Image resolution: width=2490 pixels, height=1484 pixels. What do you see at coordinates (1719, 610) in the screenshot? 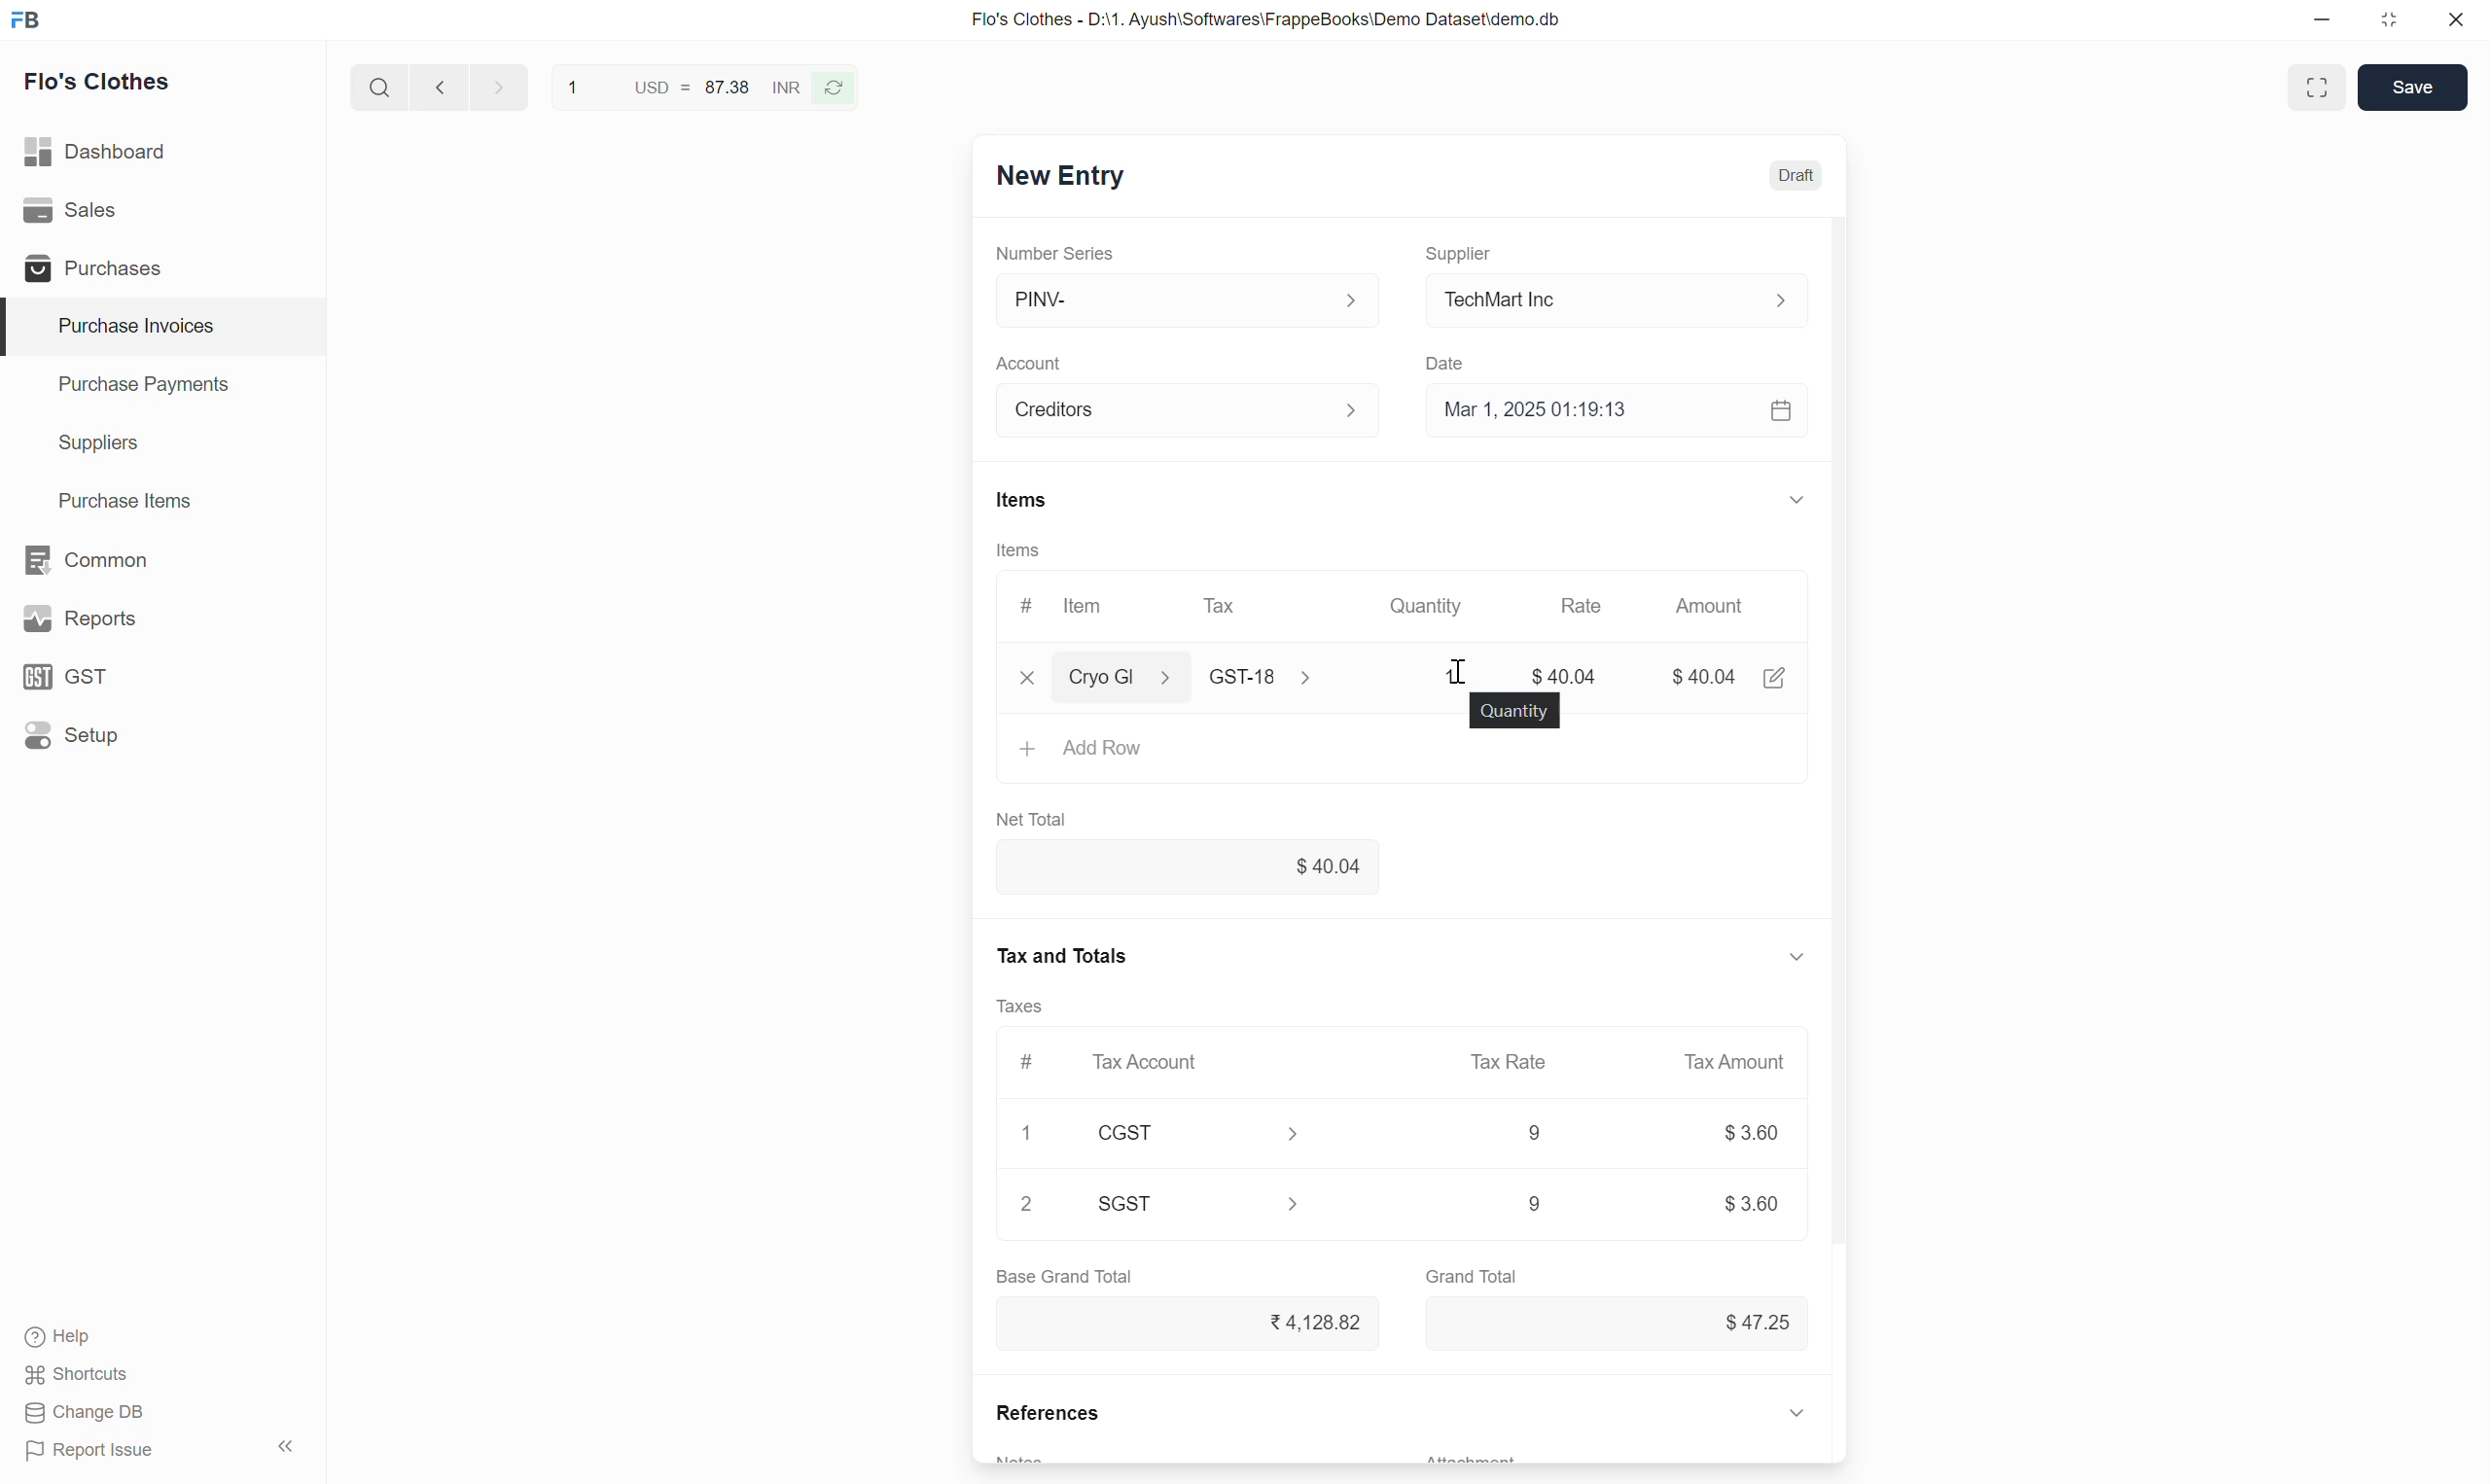
I see `Amount` at bounding box center [1719, 610].